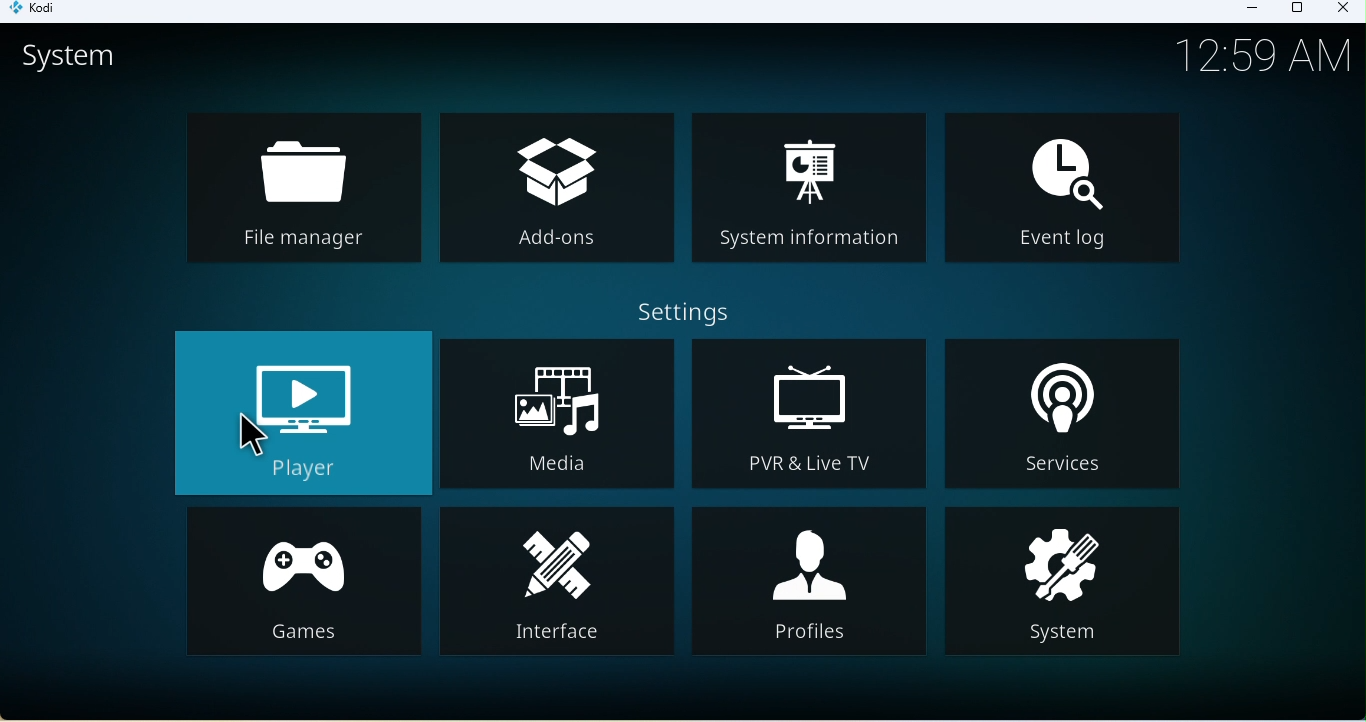 Image resolution: width=1366 pixels, height=722 pixels. What do you see at coordinates (304, 584) in the screenshot?
I see `Games` at bounding box center [304, 584].